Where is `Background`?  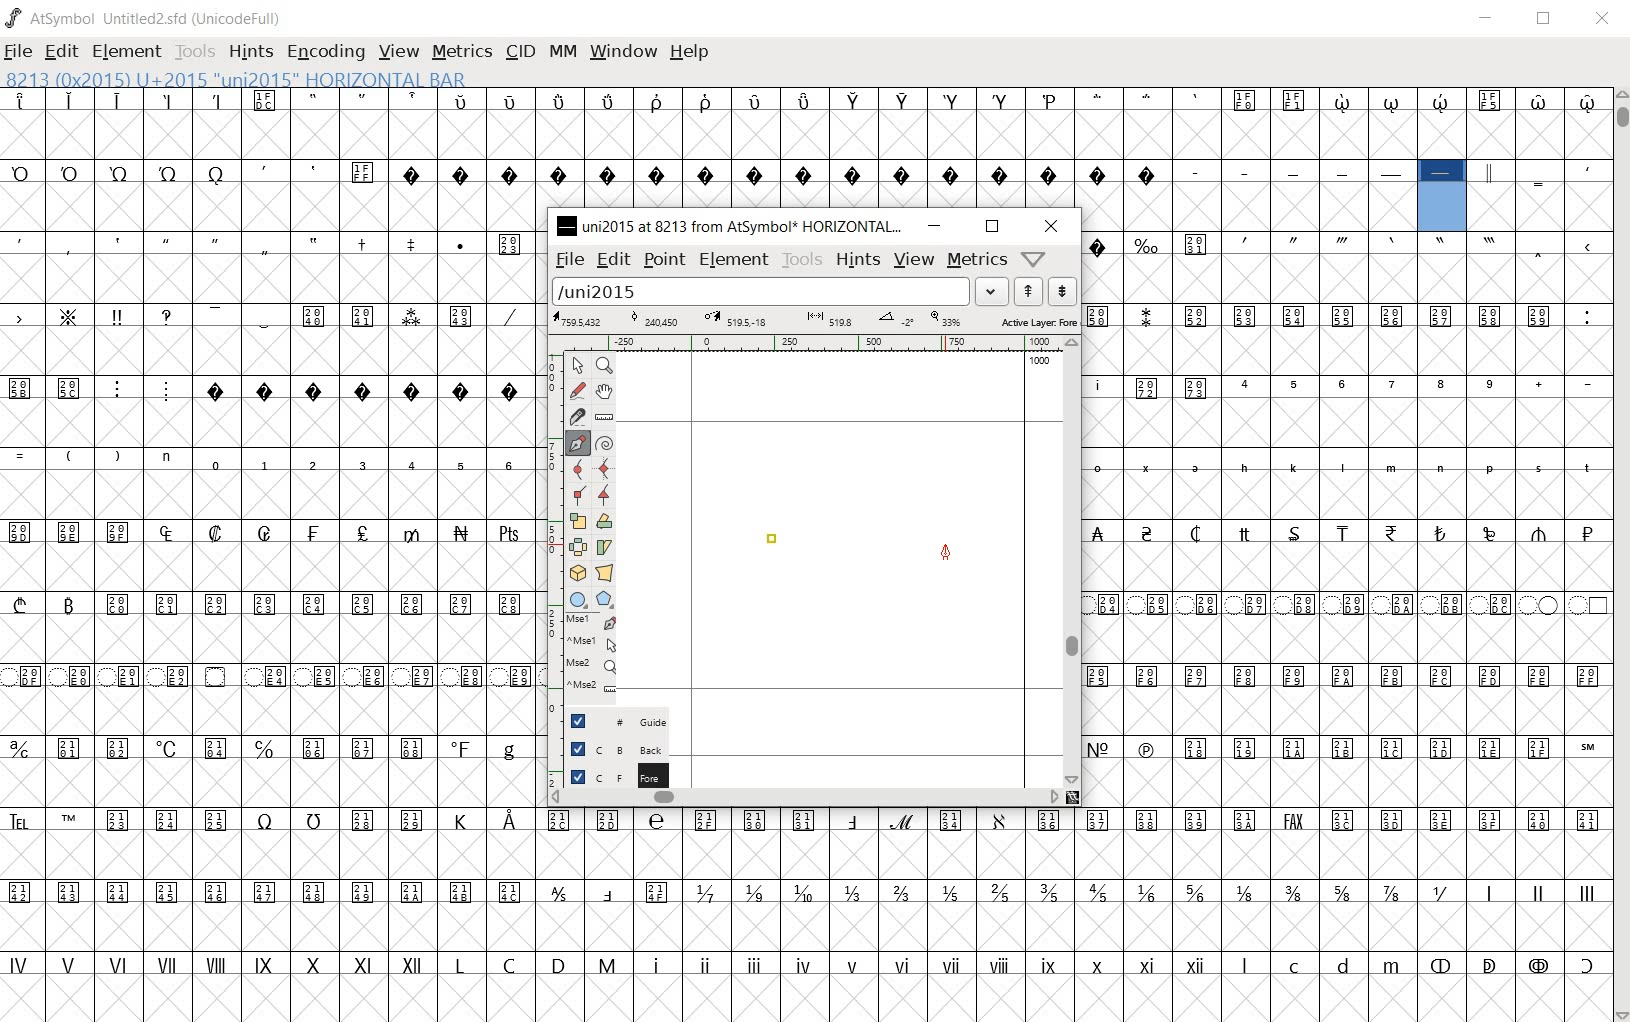
Background is located at coordinates (610, 749).